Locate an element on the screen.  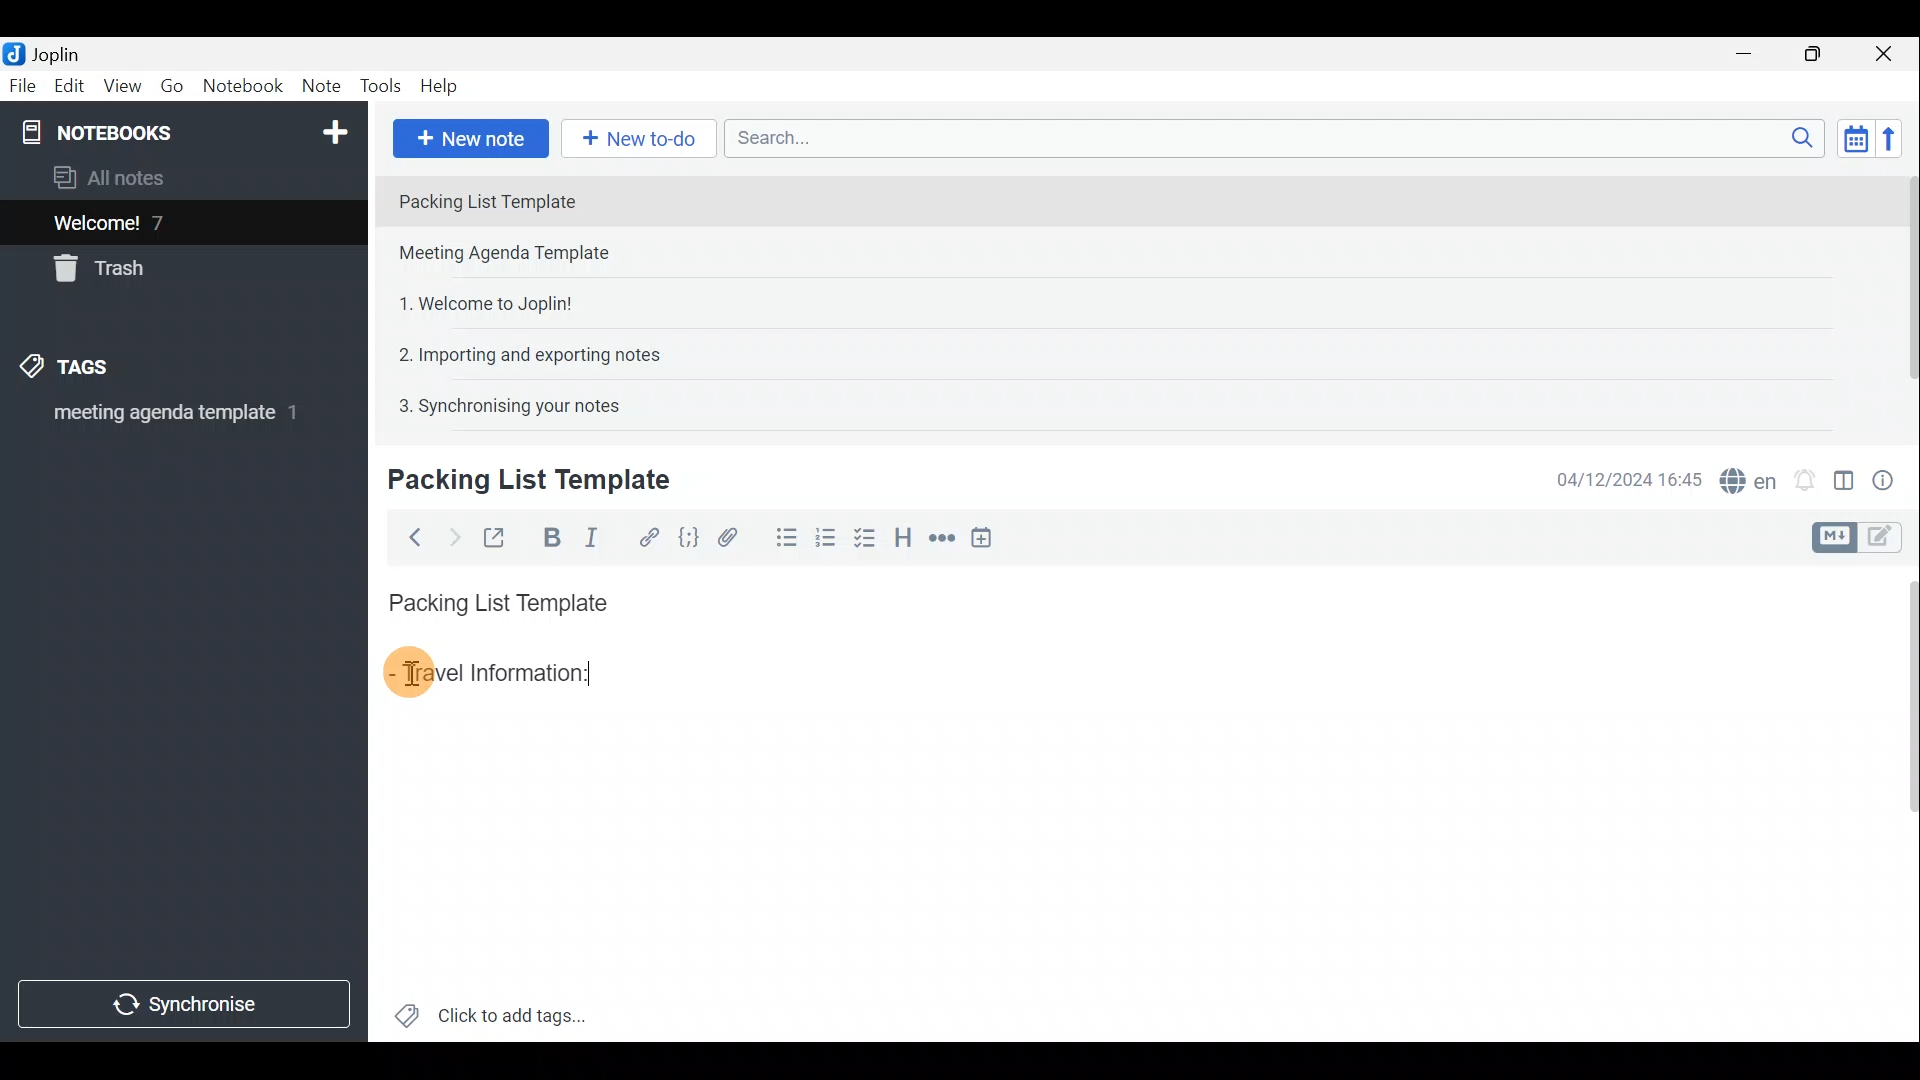
Go is located at coordinates (173, 86).